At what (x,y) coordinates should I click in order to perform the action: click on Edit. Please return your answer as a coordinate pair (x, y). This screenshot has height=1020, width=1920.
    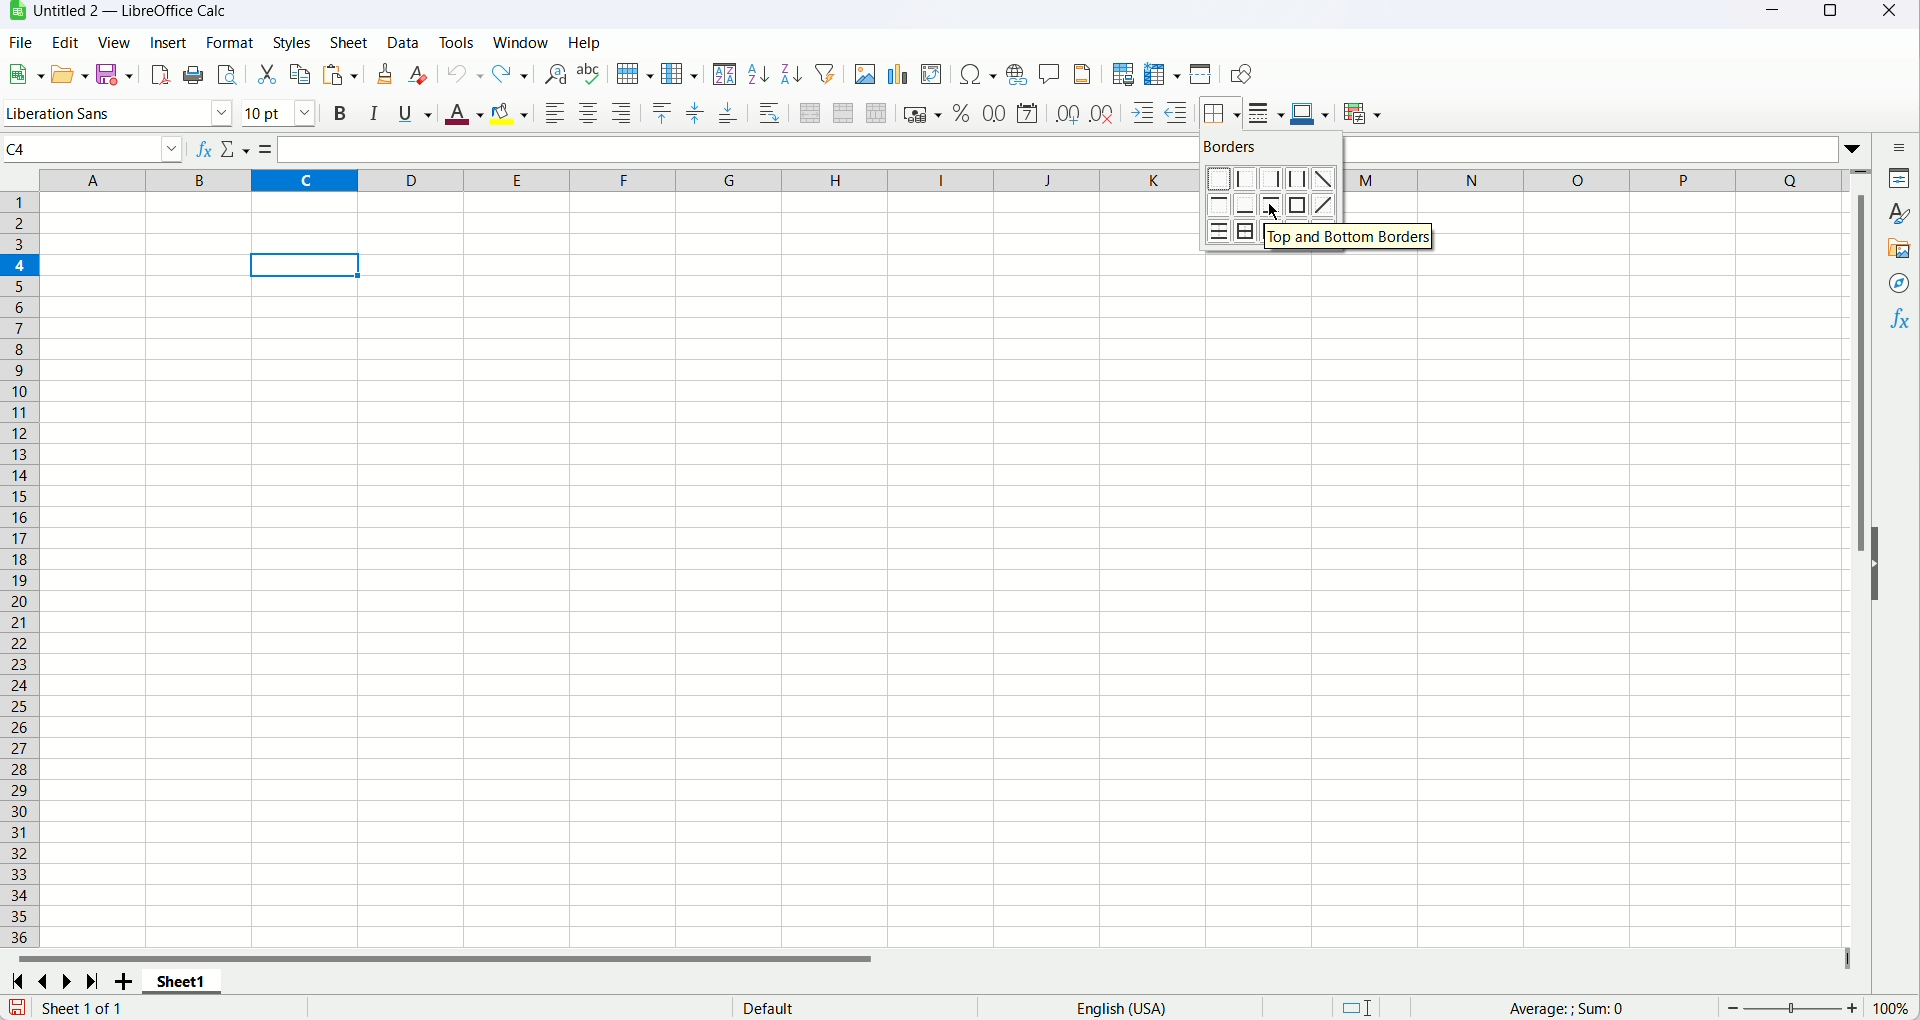
    Looking at the image, I should click on (64, 41).